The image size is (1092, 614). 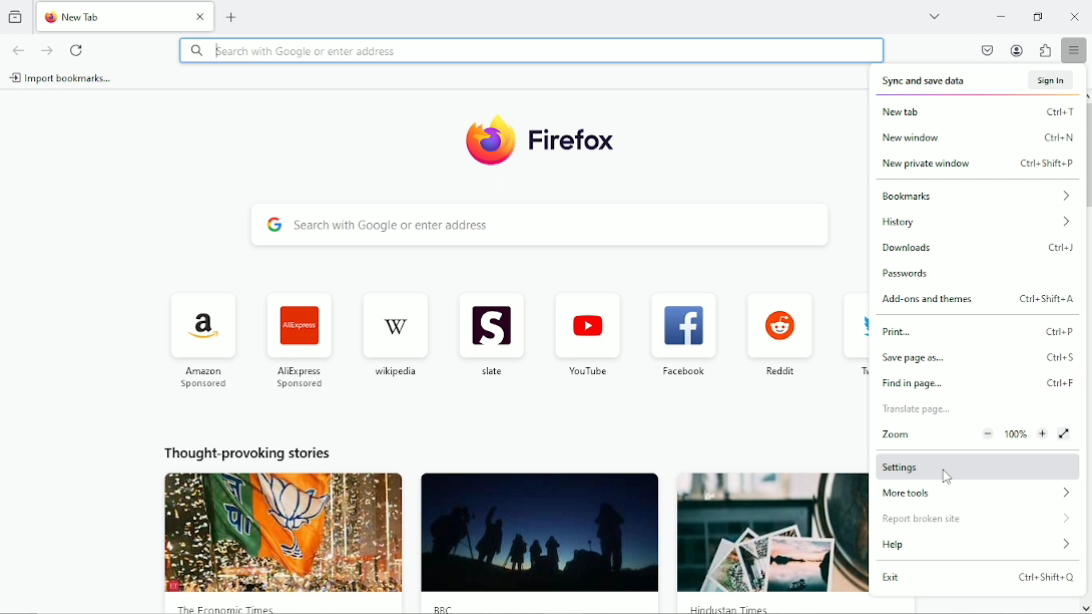 I want to click on bookmarks, so click(x=977, y=194).